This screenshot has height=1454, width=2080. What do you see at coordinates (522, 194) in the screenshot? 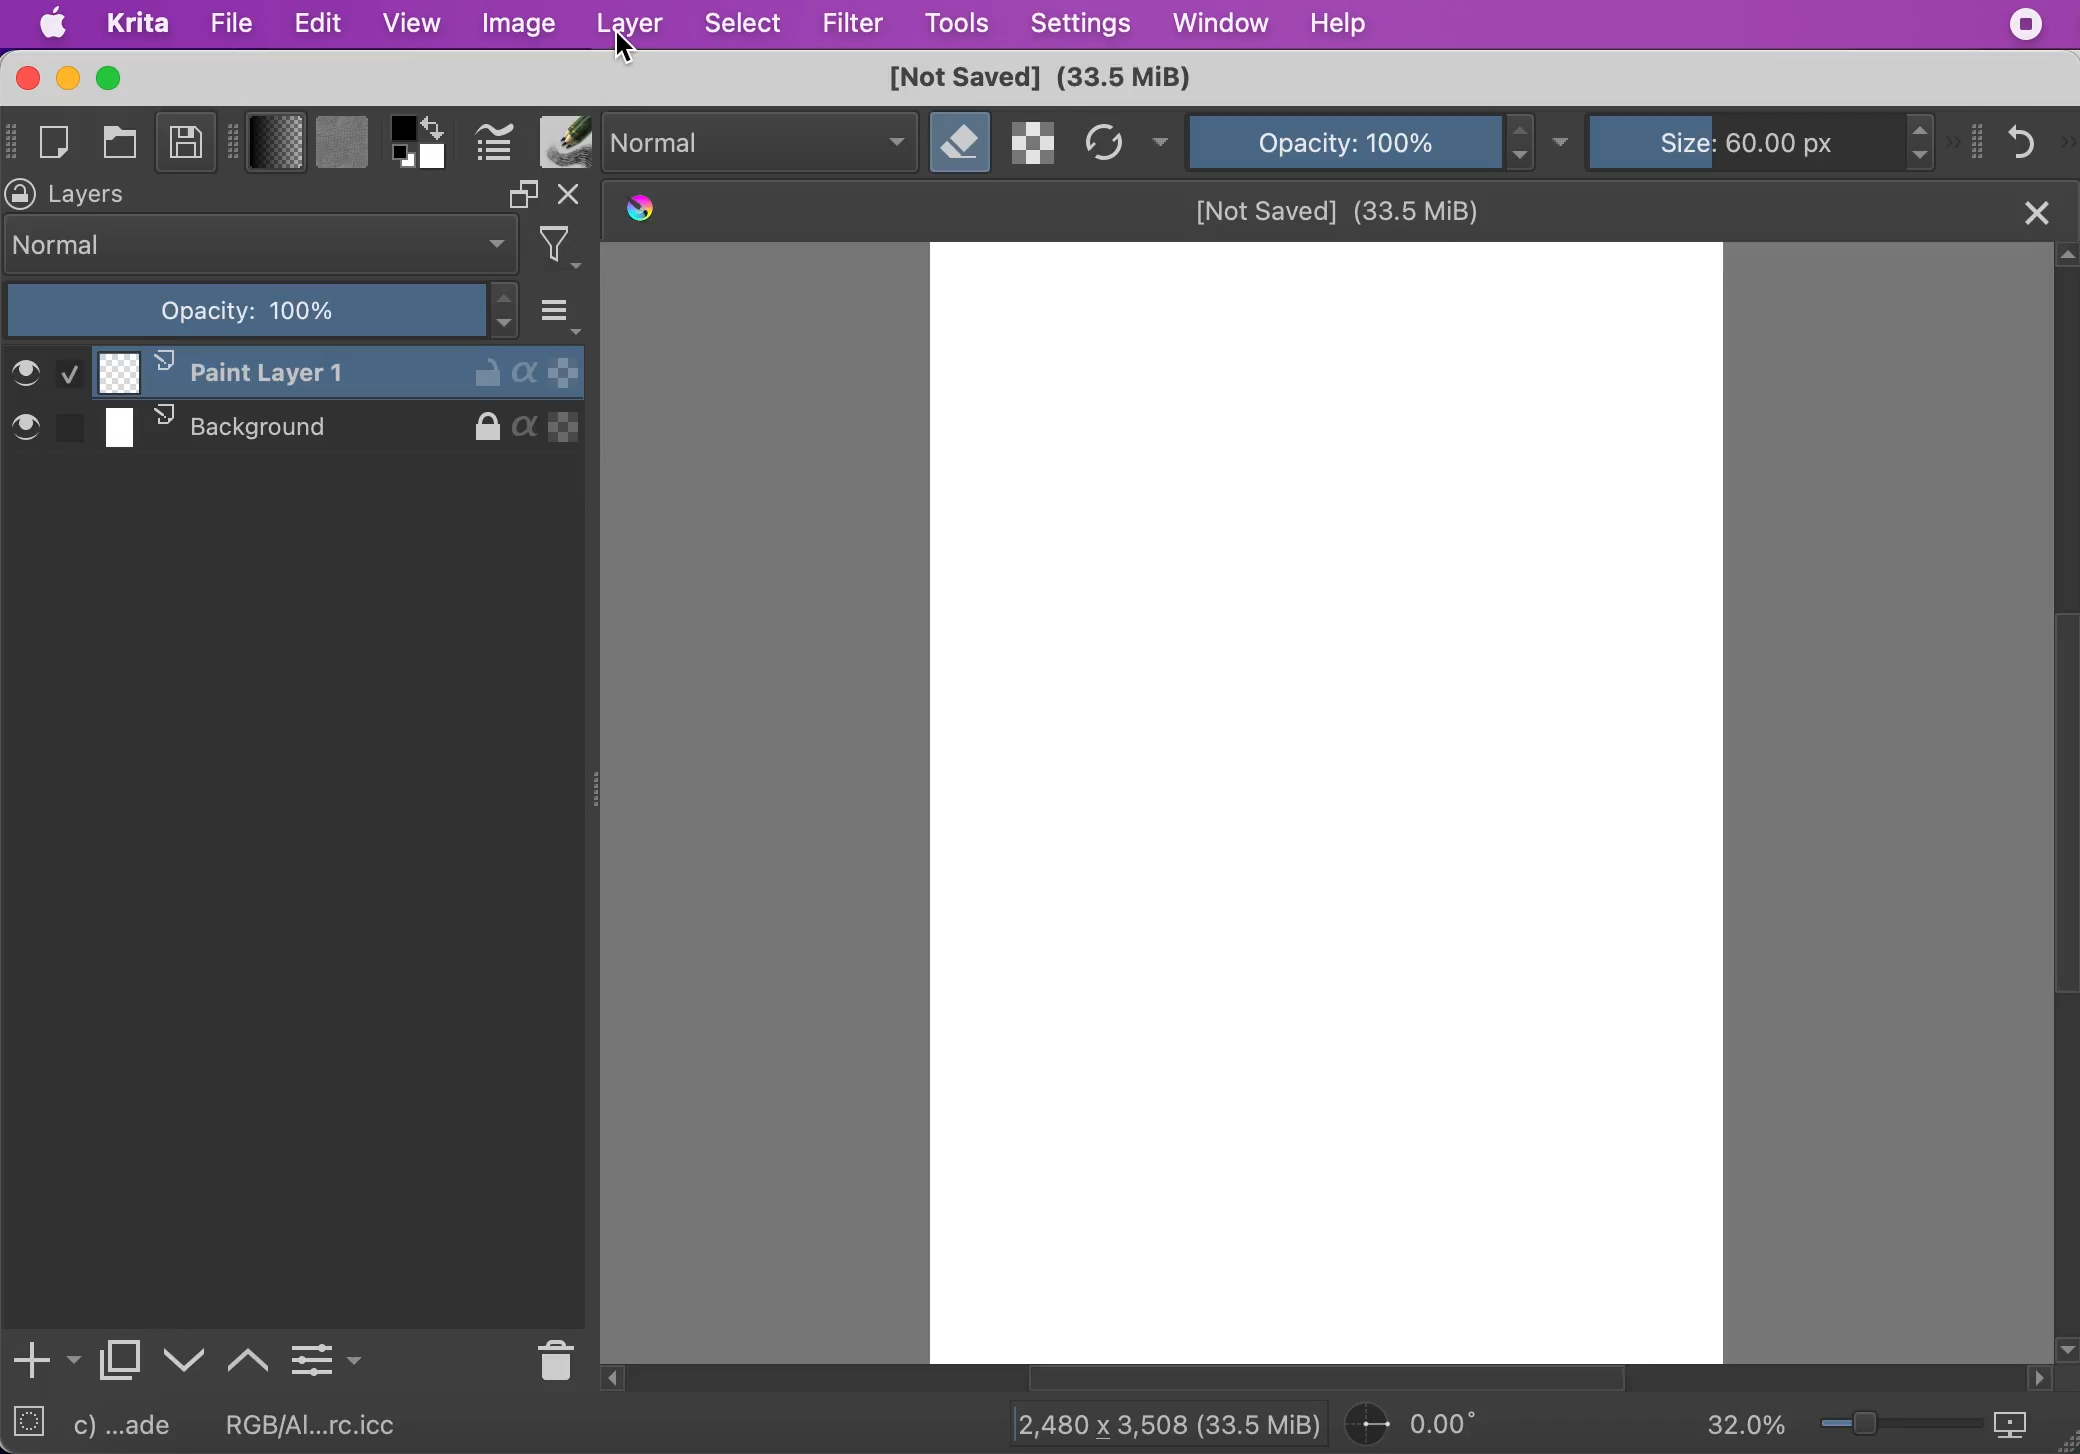
I see `float docker` at bounding box center [522, 194].